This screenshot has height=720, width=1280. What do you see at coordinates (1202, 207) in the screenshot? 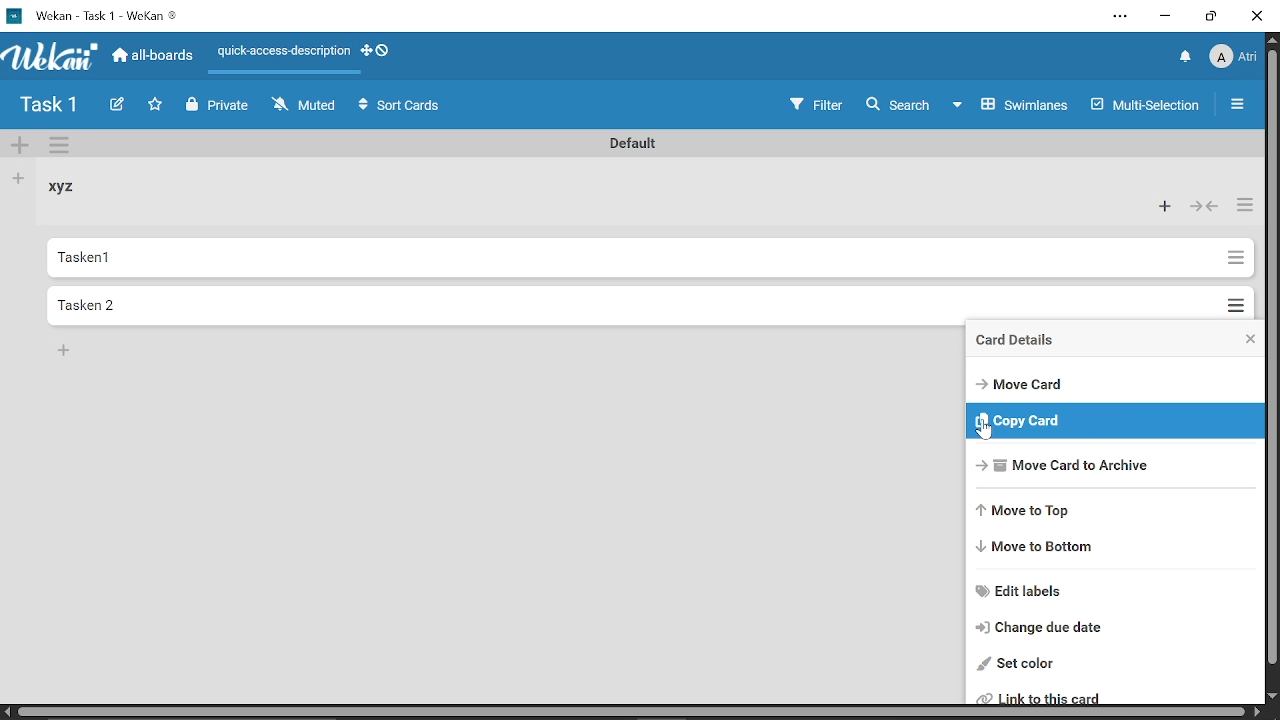
I see `Collapse` at bounding box center [1202, 207].